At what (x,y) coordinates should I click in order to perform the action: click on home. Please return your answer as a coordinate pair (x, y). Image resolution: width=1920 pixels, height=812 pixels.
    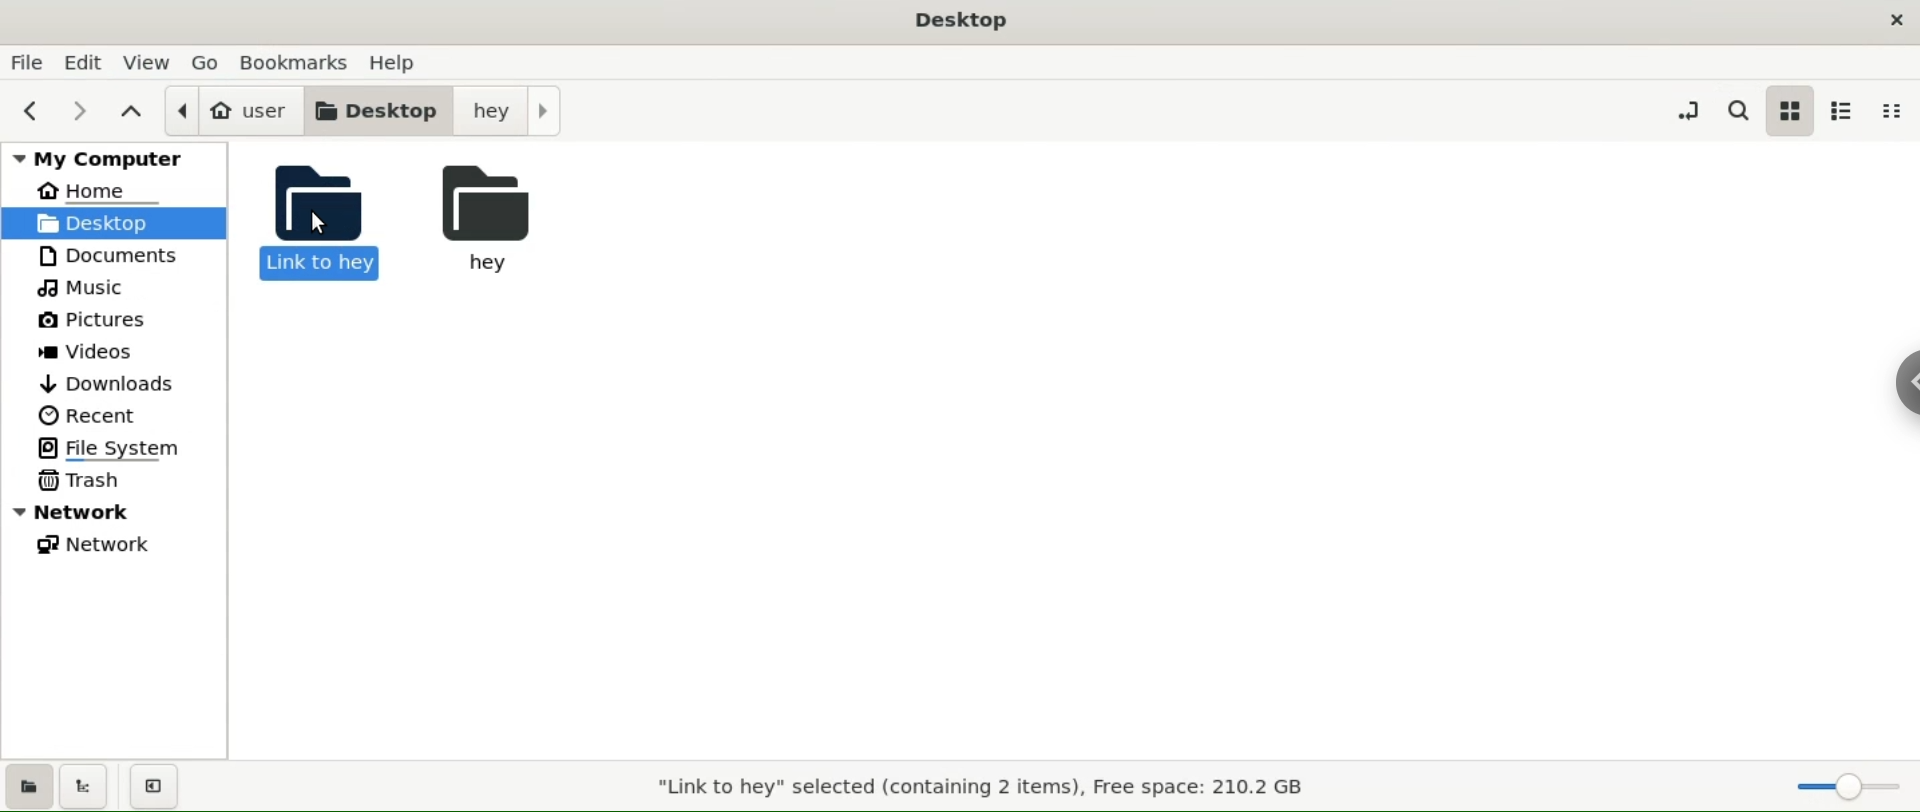
    Looking at the image, I should click on (81, 191).